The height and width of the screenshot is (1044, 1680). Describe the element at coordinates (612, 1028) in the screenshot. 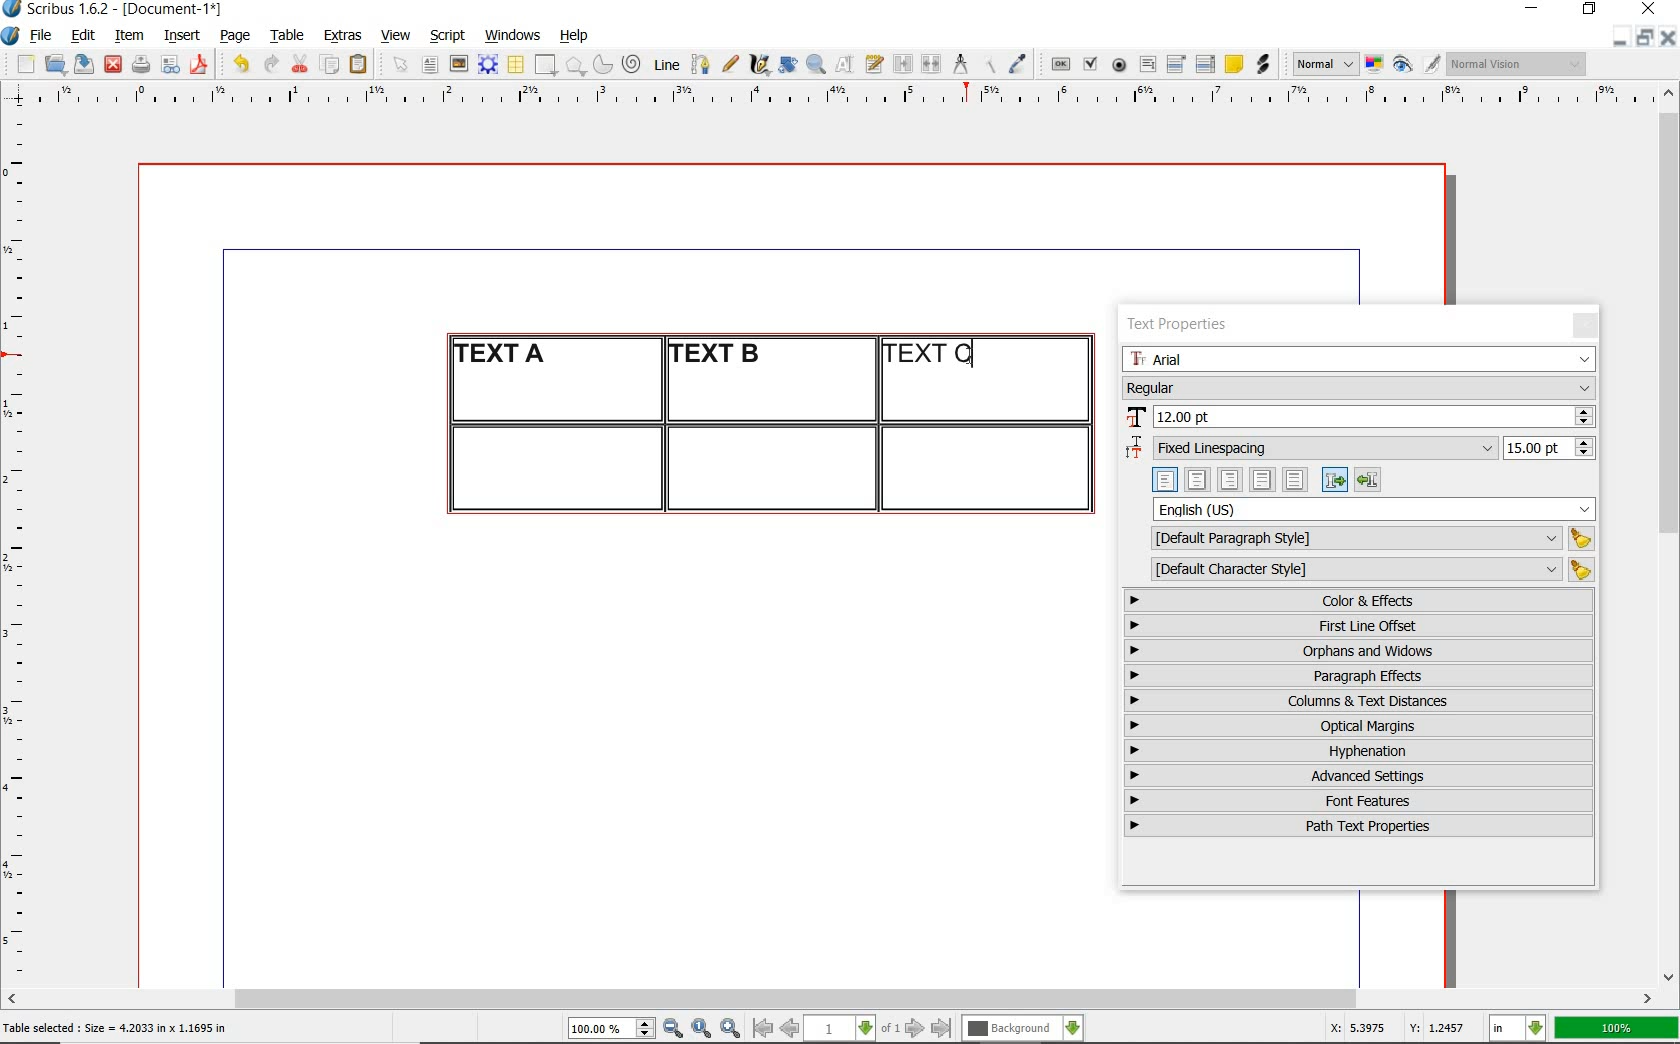

I see `select current zoom level` at that location.